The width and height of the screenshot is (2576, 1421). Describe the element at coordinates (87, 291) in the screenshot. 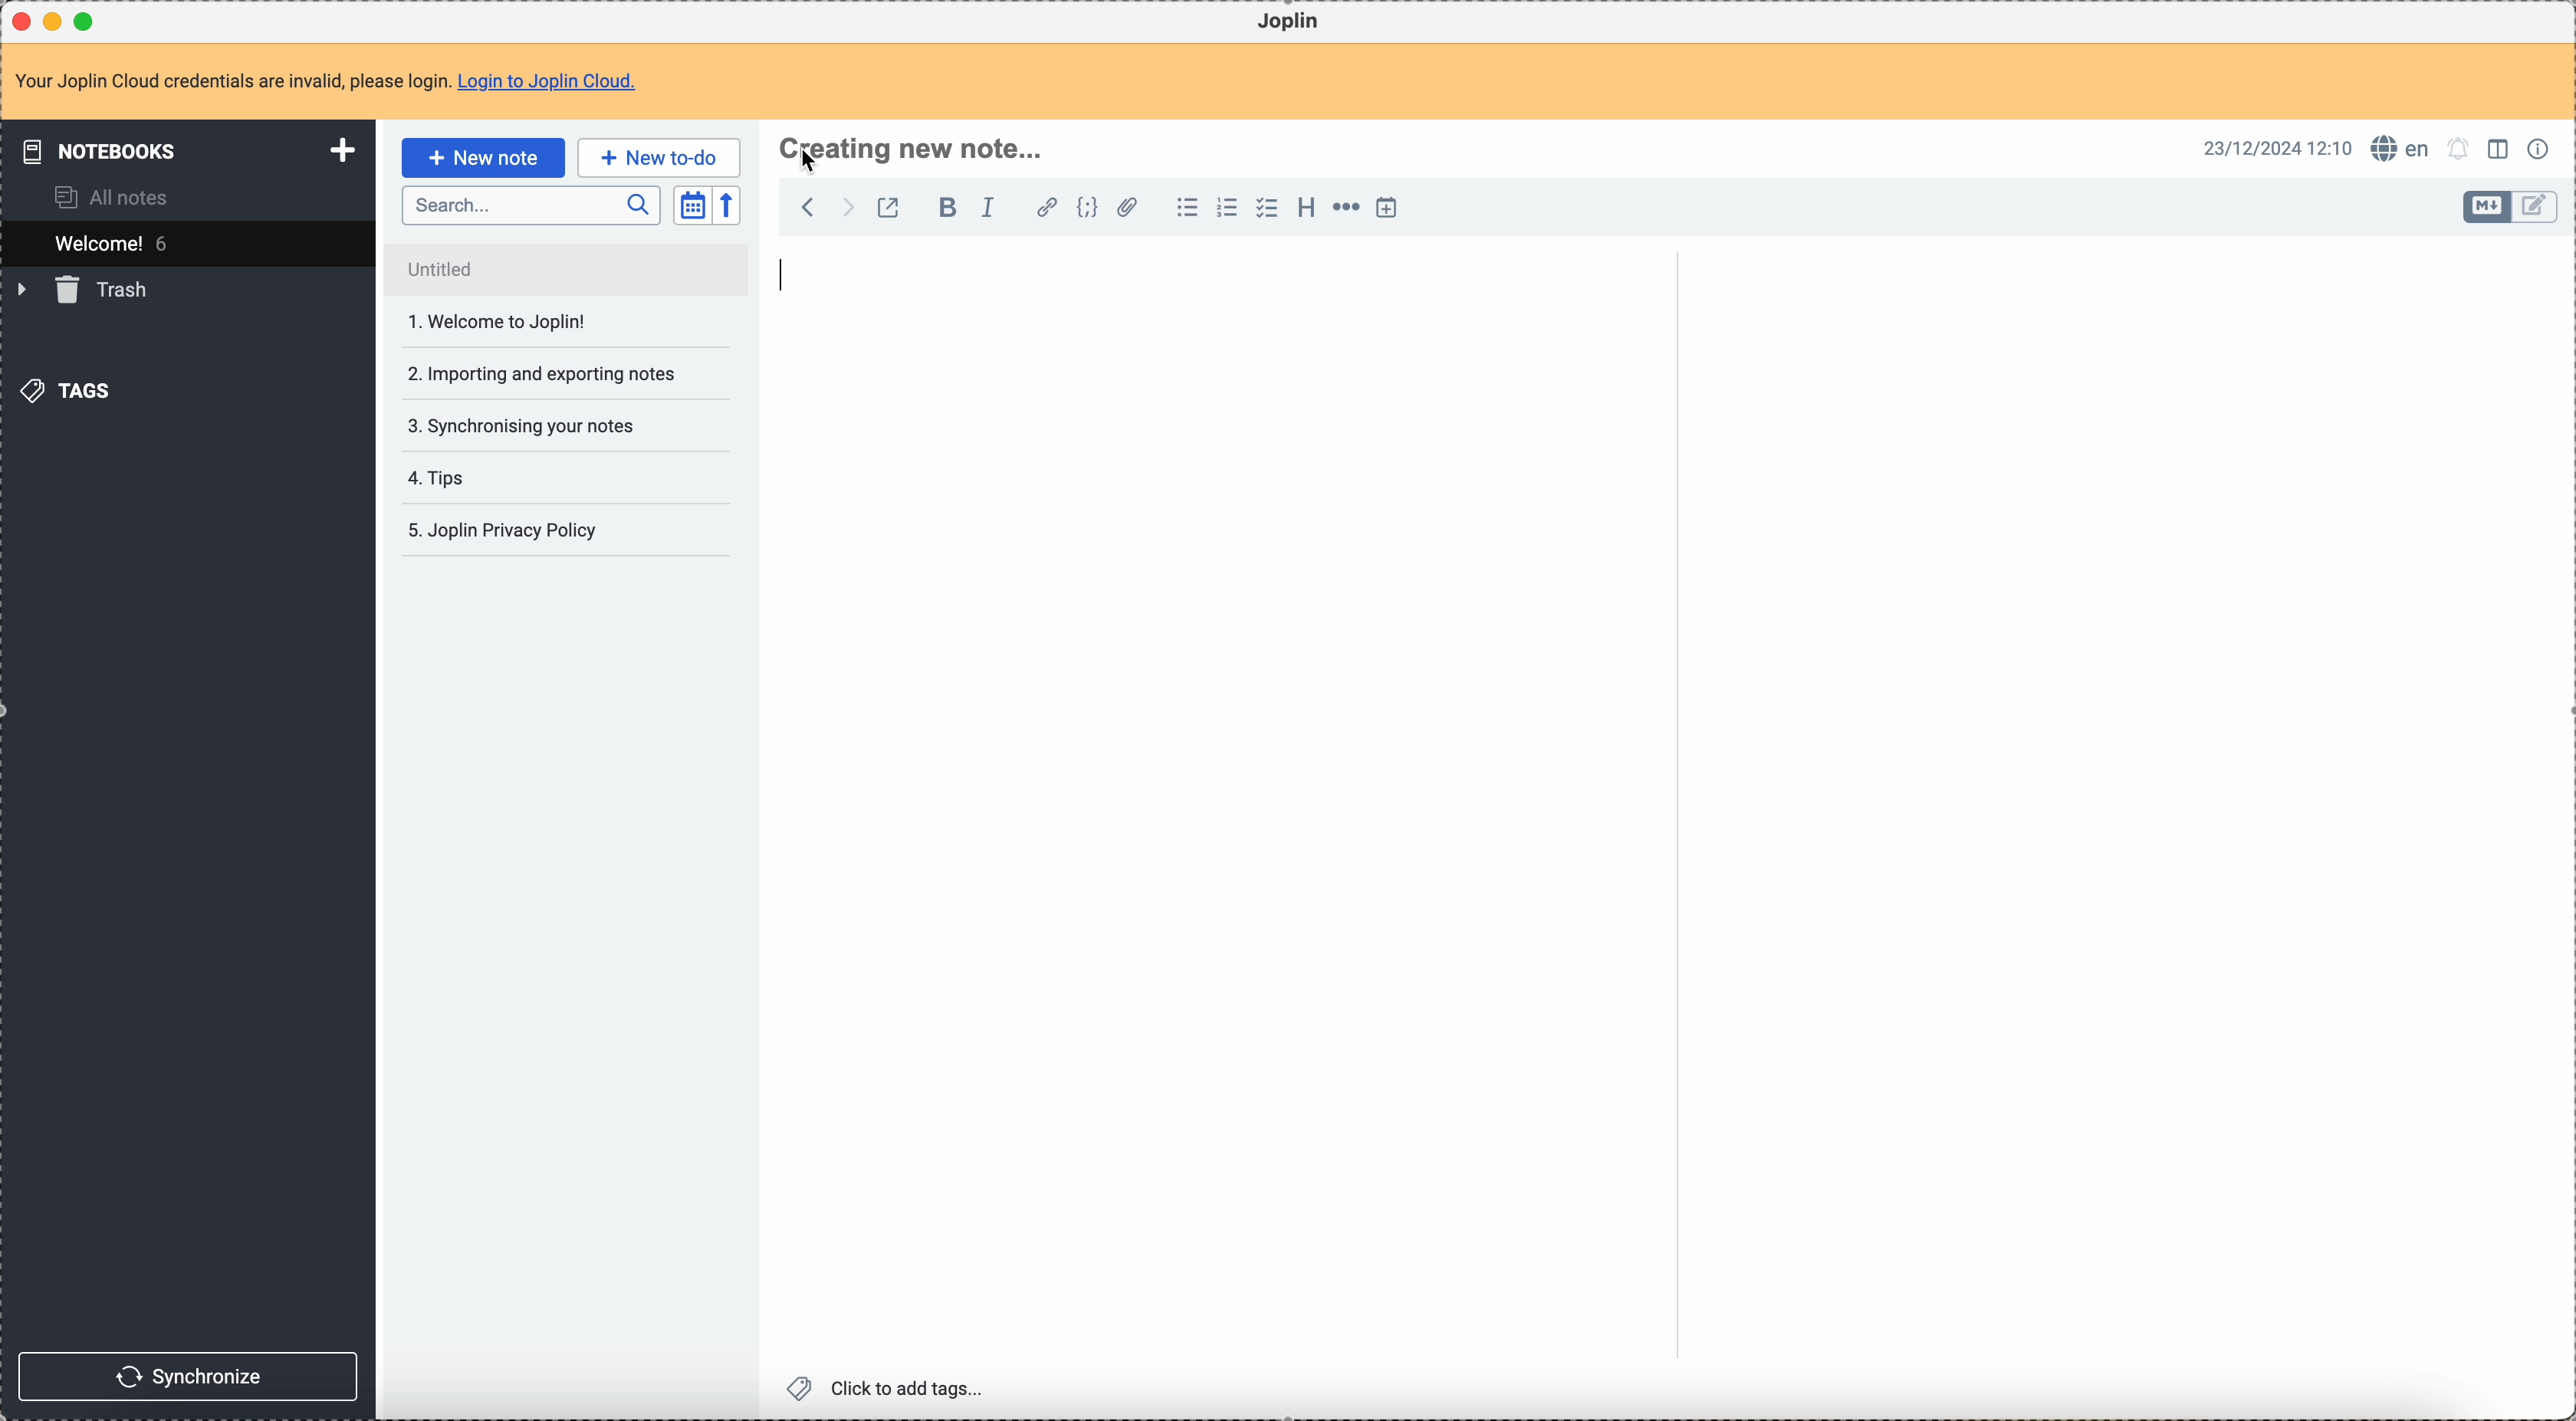

I see `trash` at that location.